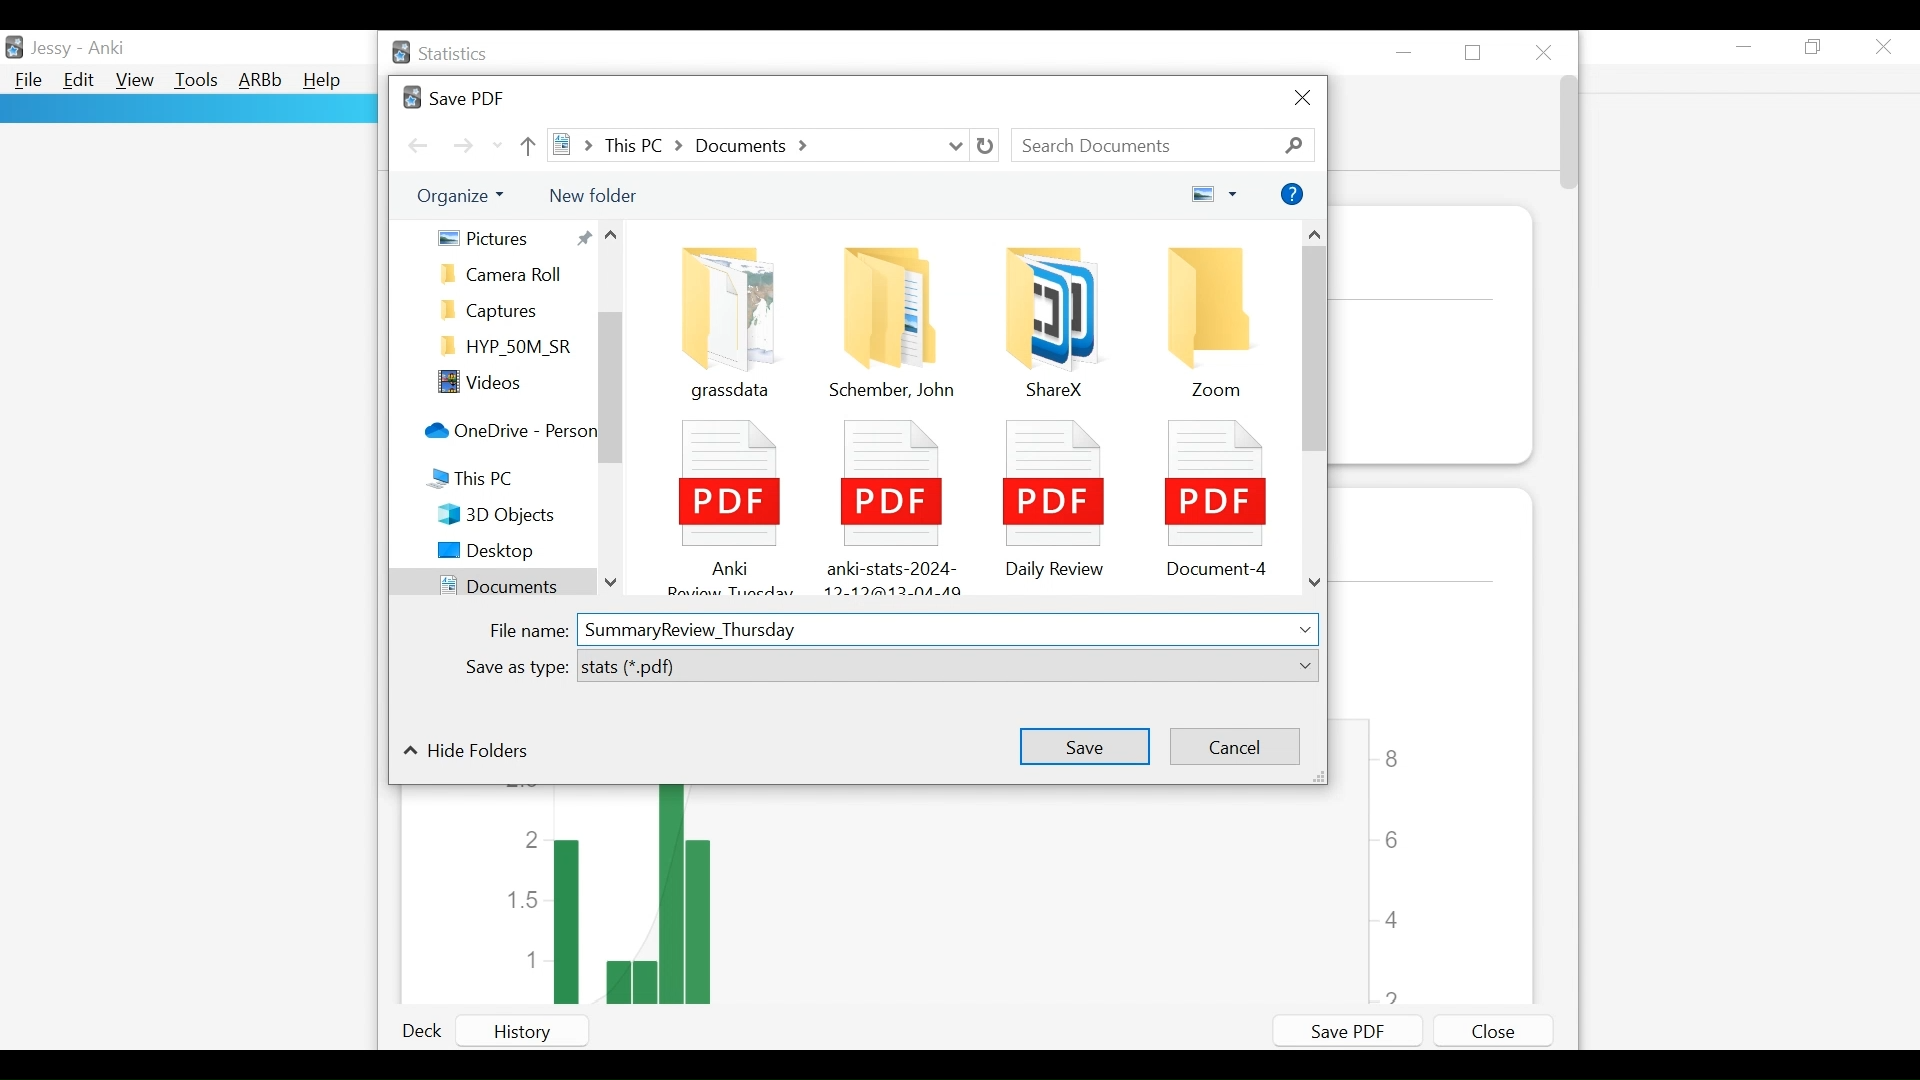 This screenshot has width=1920, height=1080. I want to click on Help, so click(326, 81).